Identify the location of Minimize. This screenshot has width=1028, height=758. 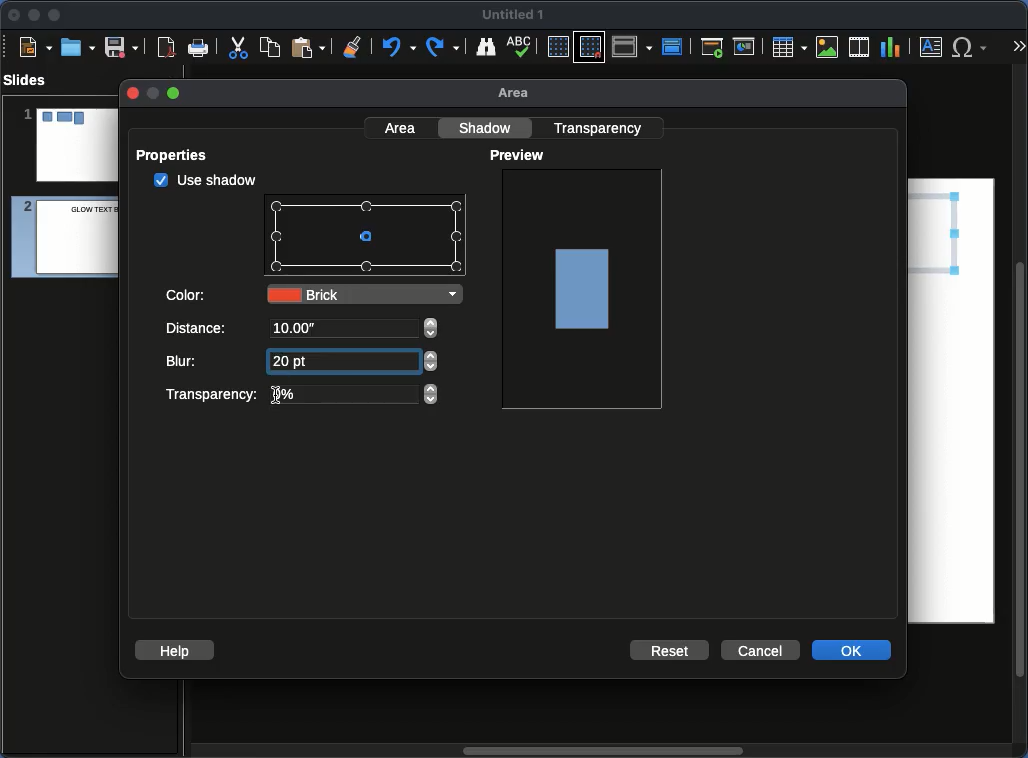
(33, 14).